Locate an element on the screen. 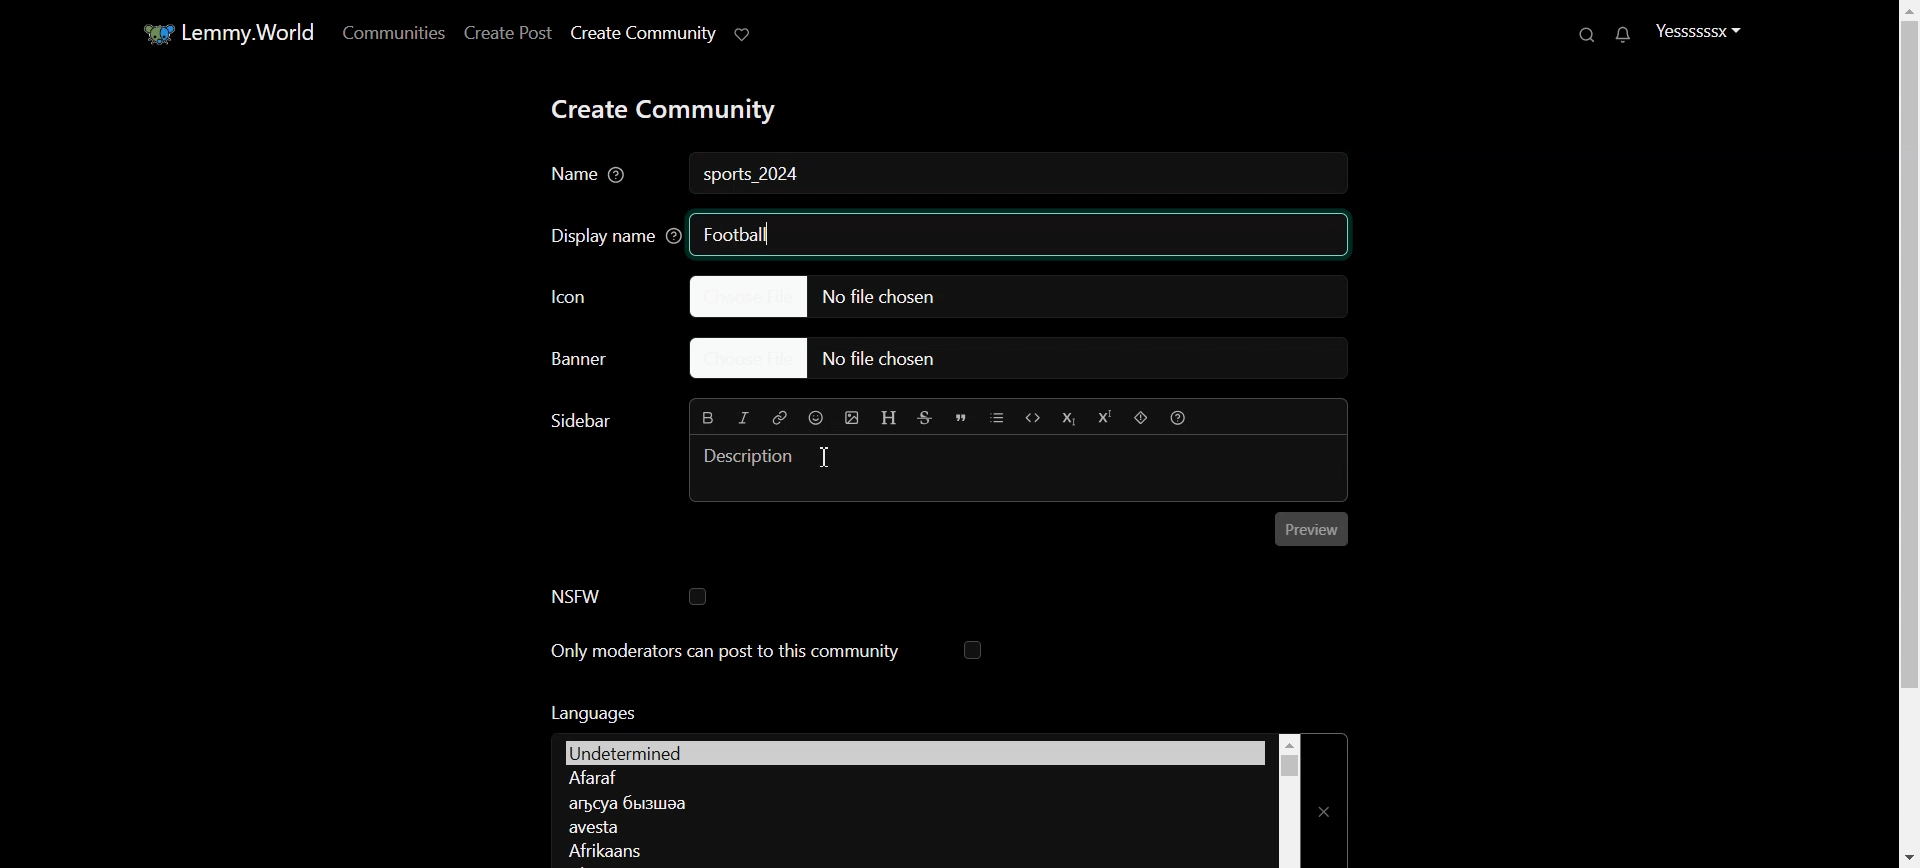 The height and width of the screenshot is (868, 1920). Choose Banner is located at coordinates (596, 362).